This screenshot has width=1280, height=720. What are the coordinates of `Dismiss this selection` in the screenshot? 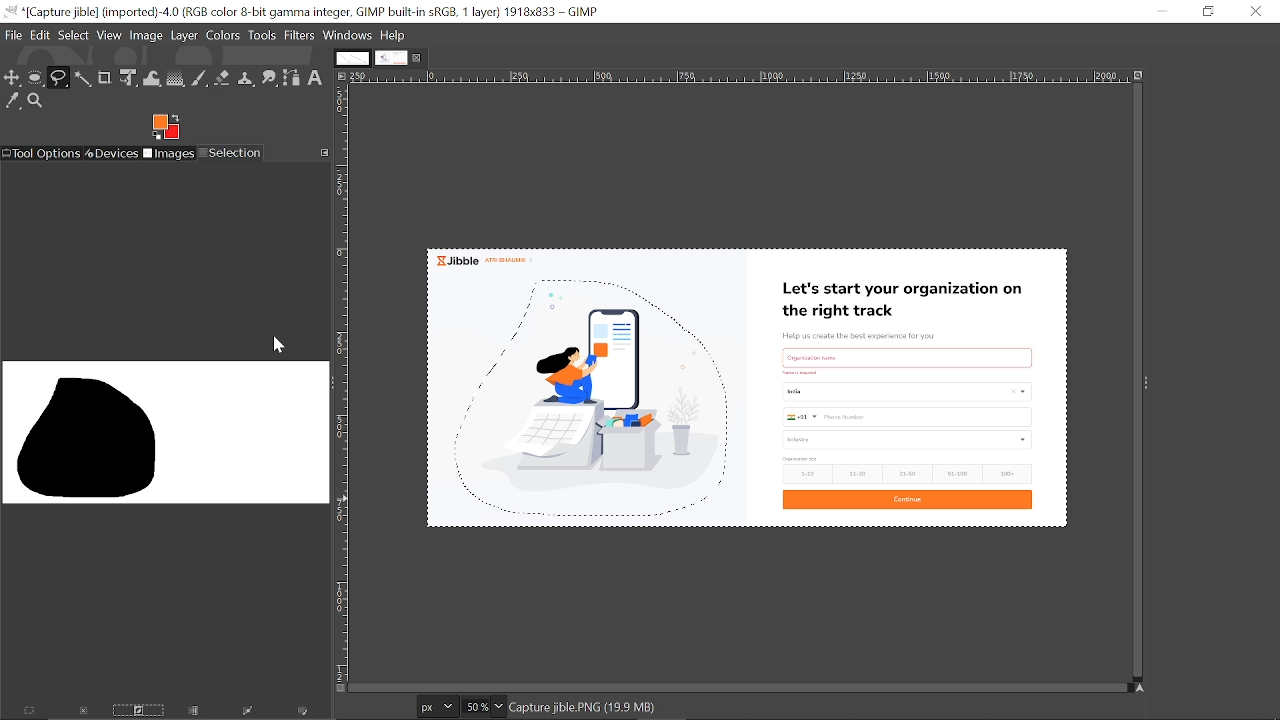 It's located at (82, 713).